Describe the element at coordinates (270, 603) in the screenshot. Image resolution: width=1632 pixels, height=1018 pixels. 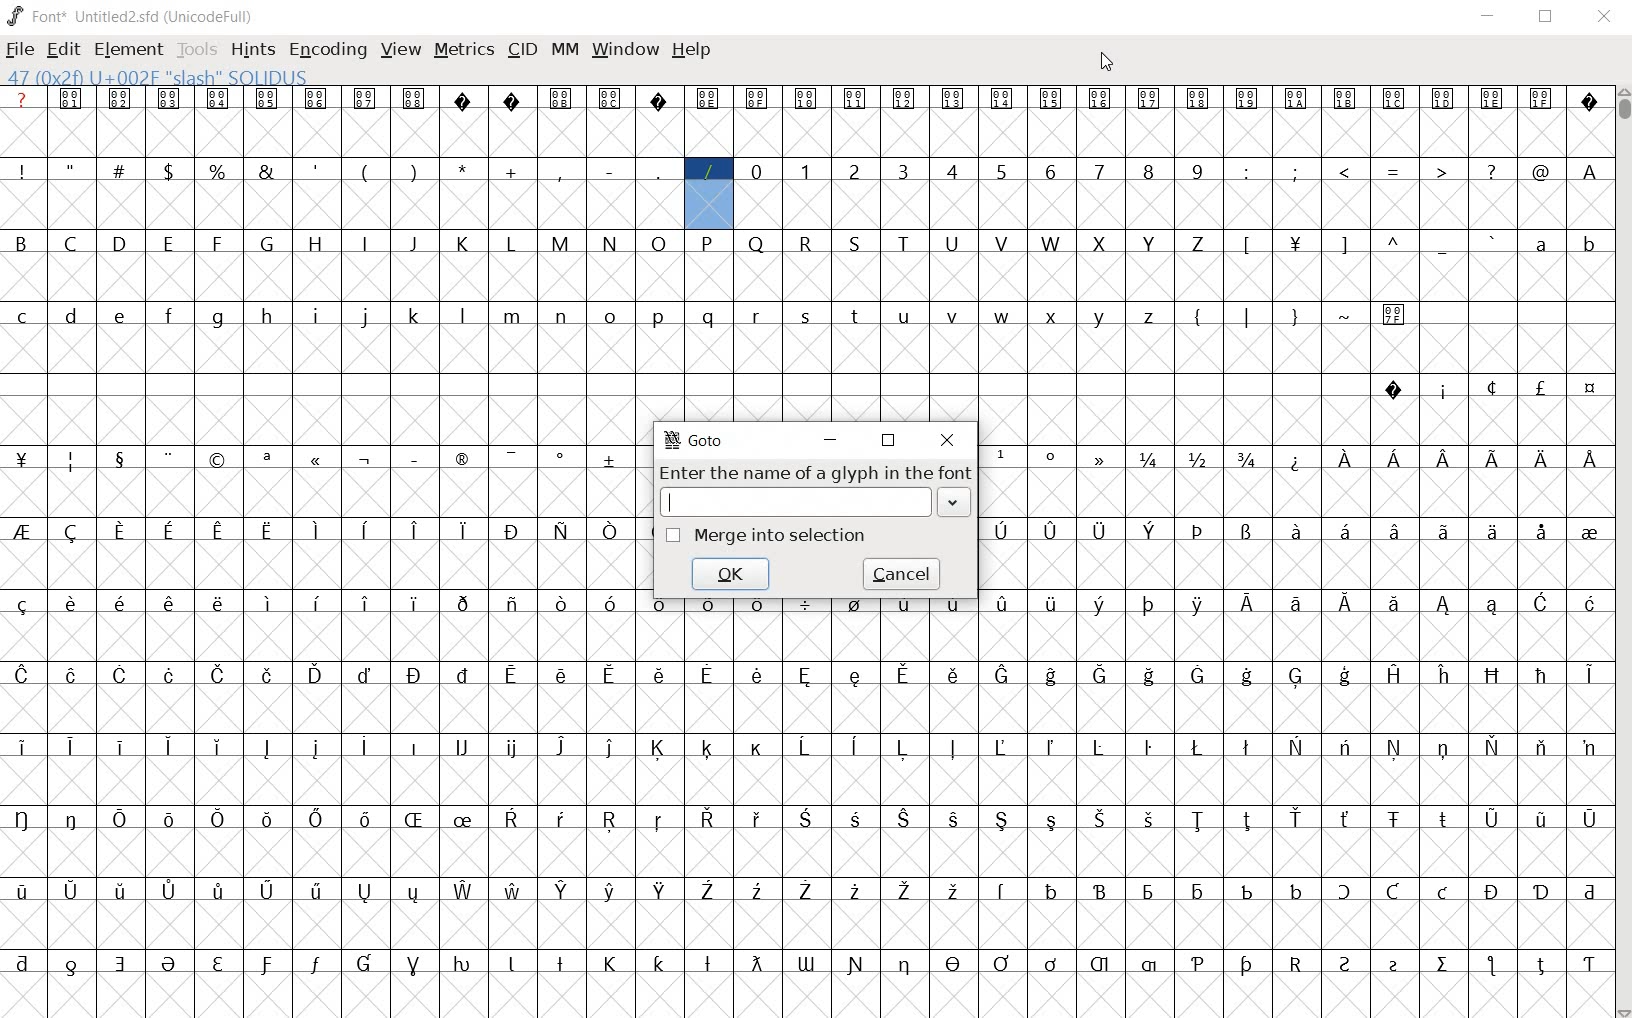
I see `glyph` at that location.